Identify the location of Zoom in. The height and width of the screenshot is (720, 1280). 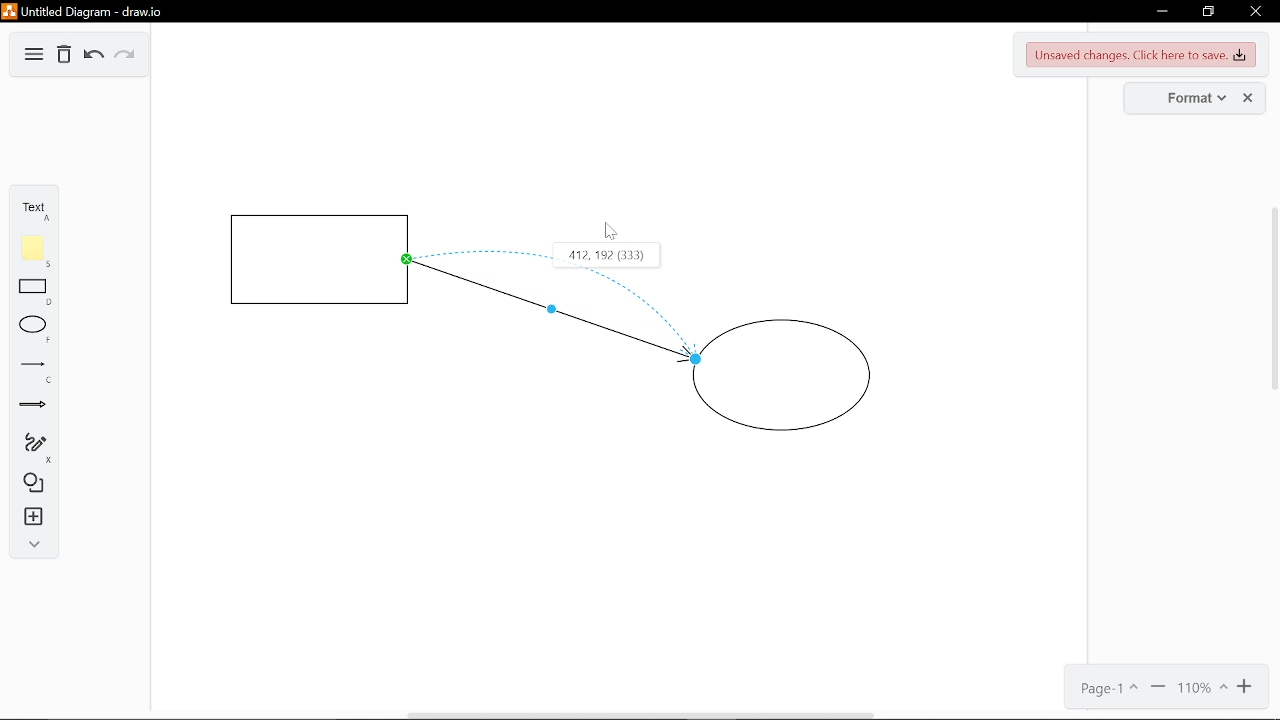
(1248, 687).